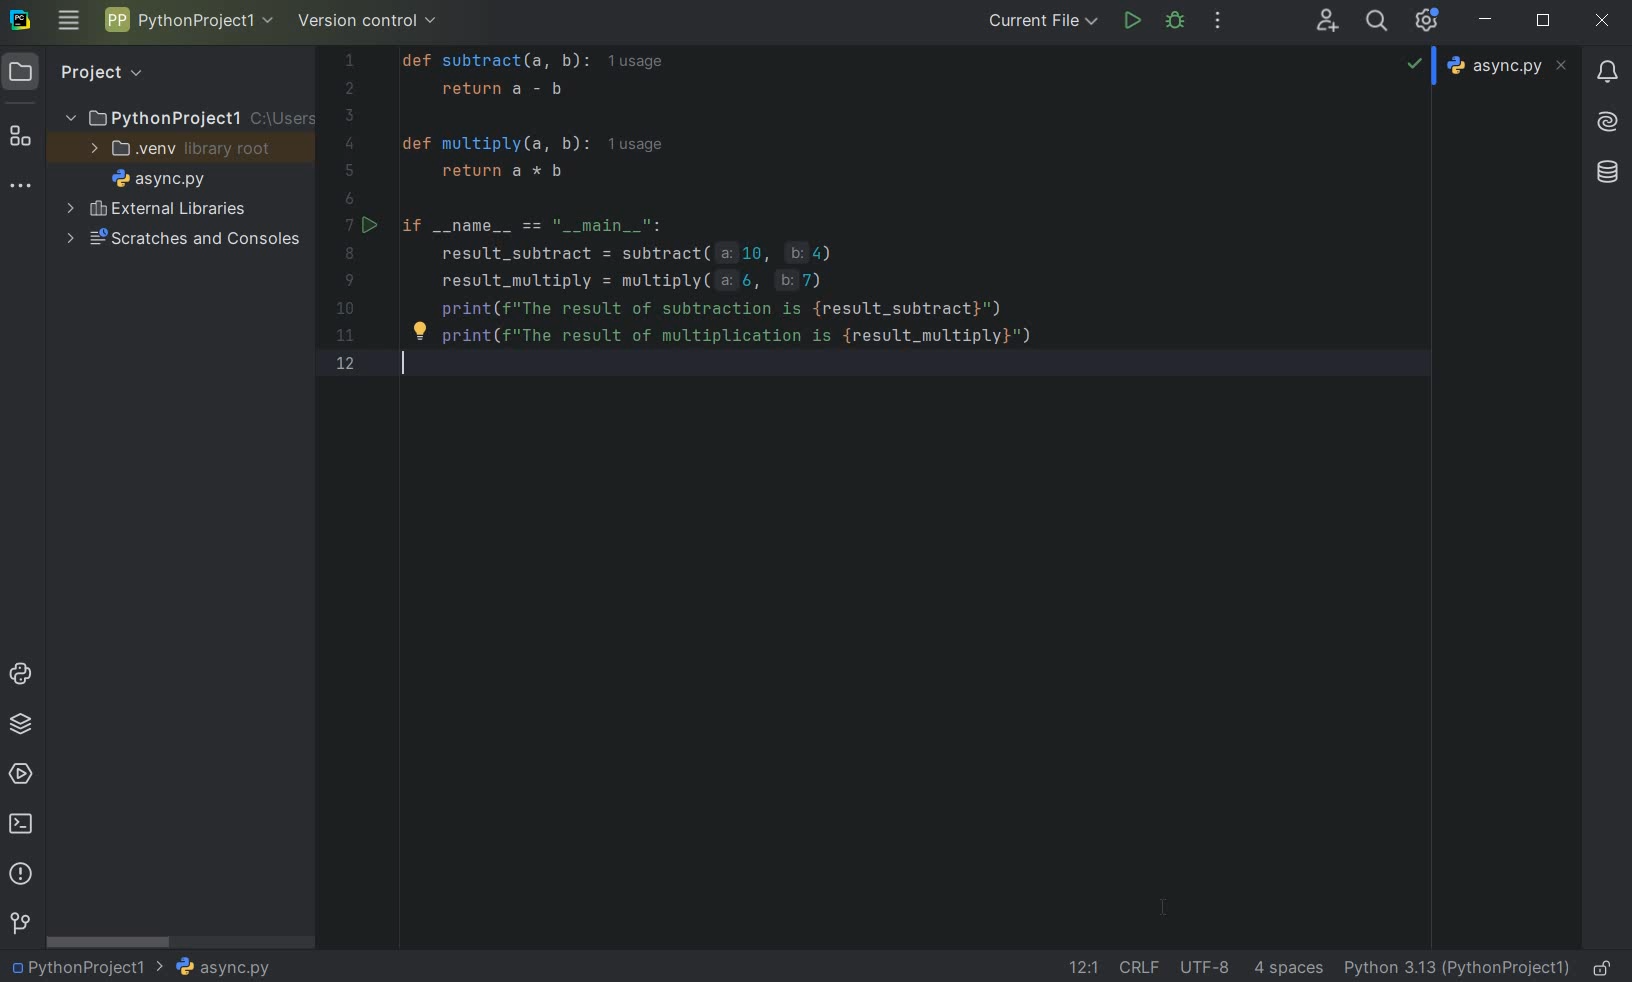  What do you see at coordinates (174, 211) in the screenshot?
I see `external libraries` at bounding box center [174, 211].